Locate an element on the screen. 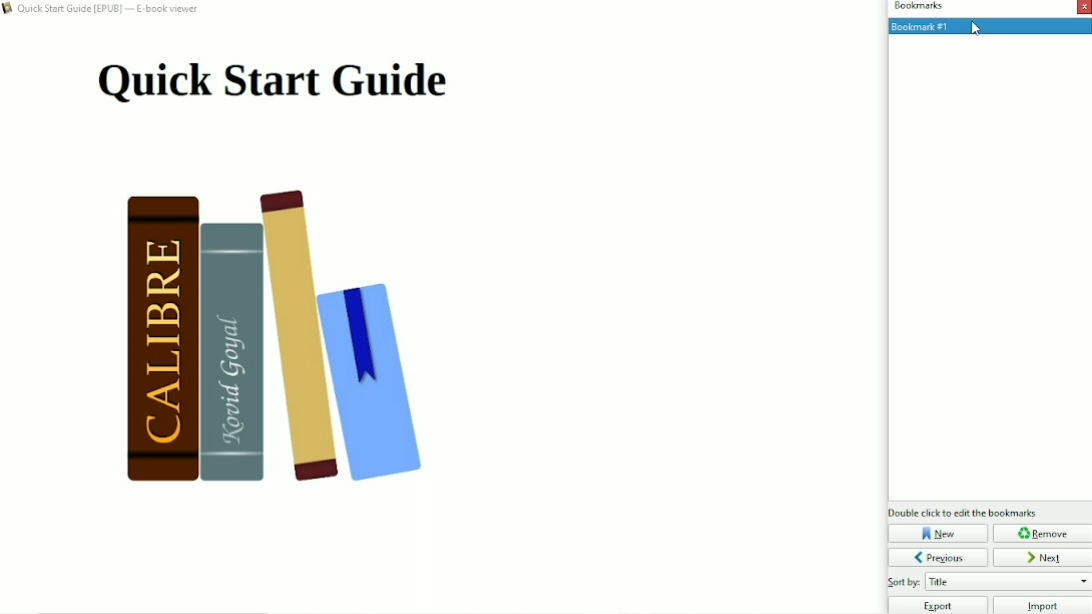 Image resolution: width=1092 pixels, height=614 pixels. Next is located at coordinates (1043, 557).